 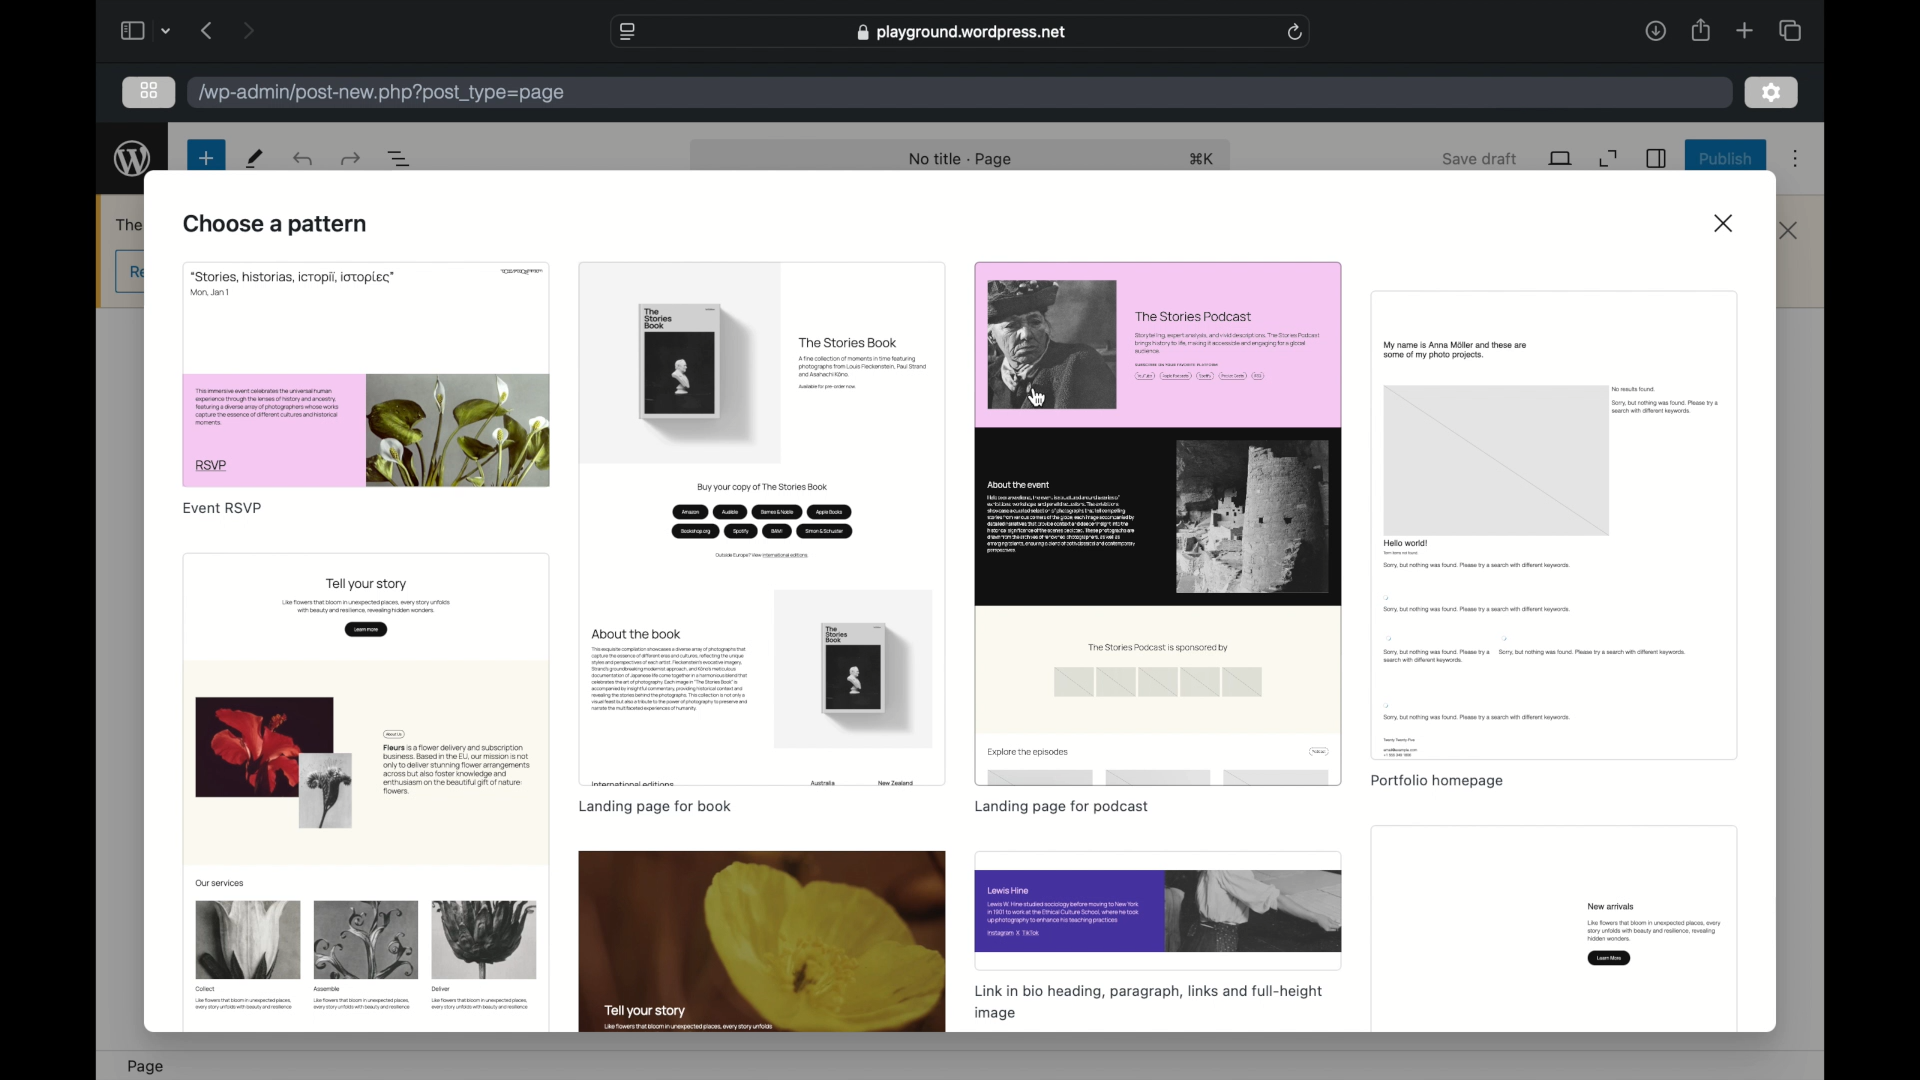 I want to click on landing page for book, so click(x=655, y=806).